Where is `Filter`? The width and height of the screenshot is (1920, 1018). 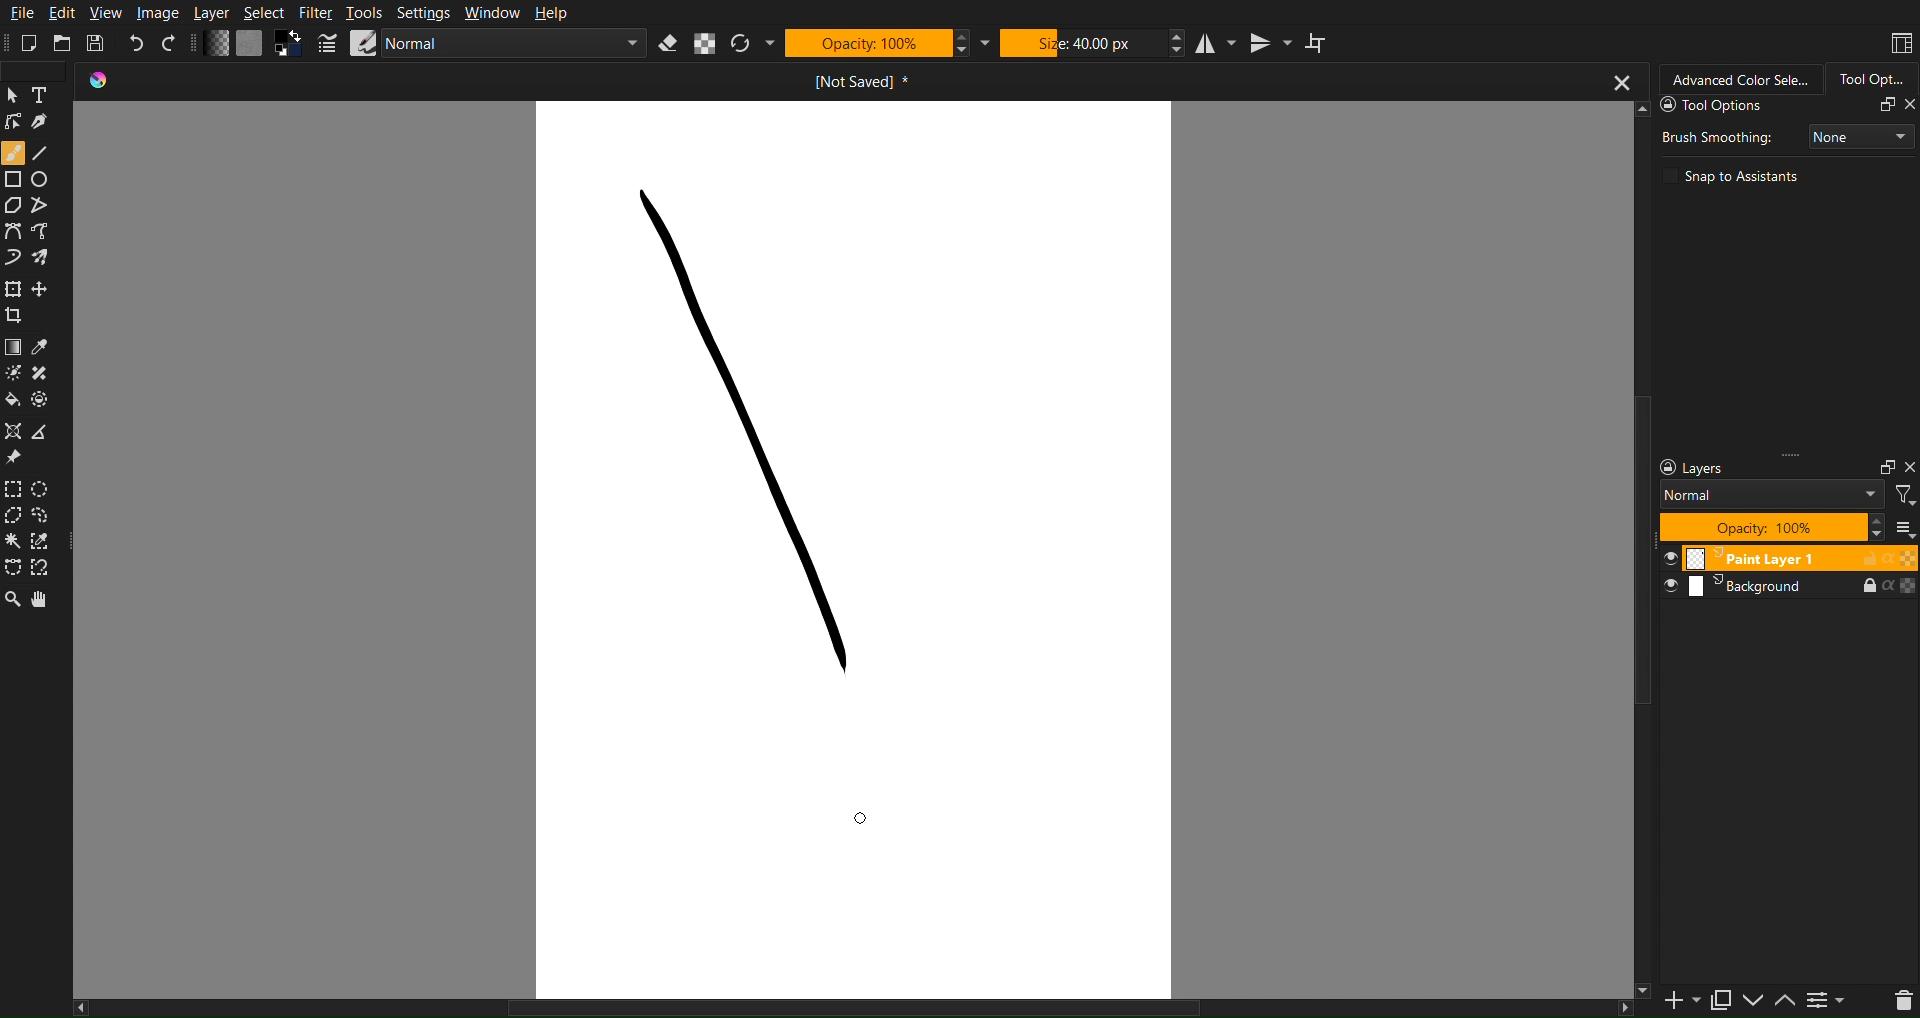 Filter is located at coordinates (1905, 496).